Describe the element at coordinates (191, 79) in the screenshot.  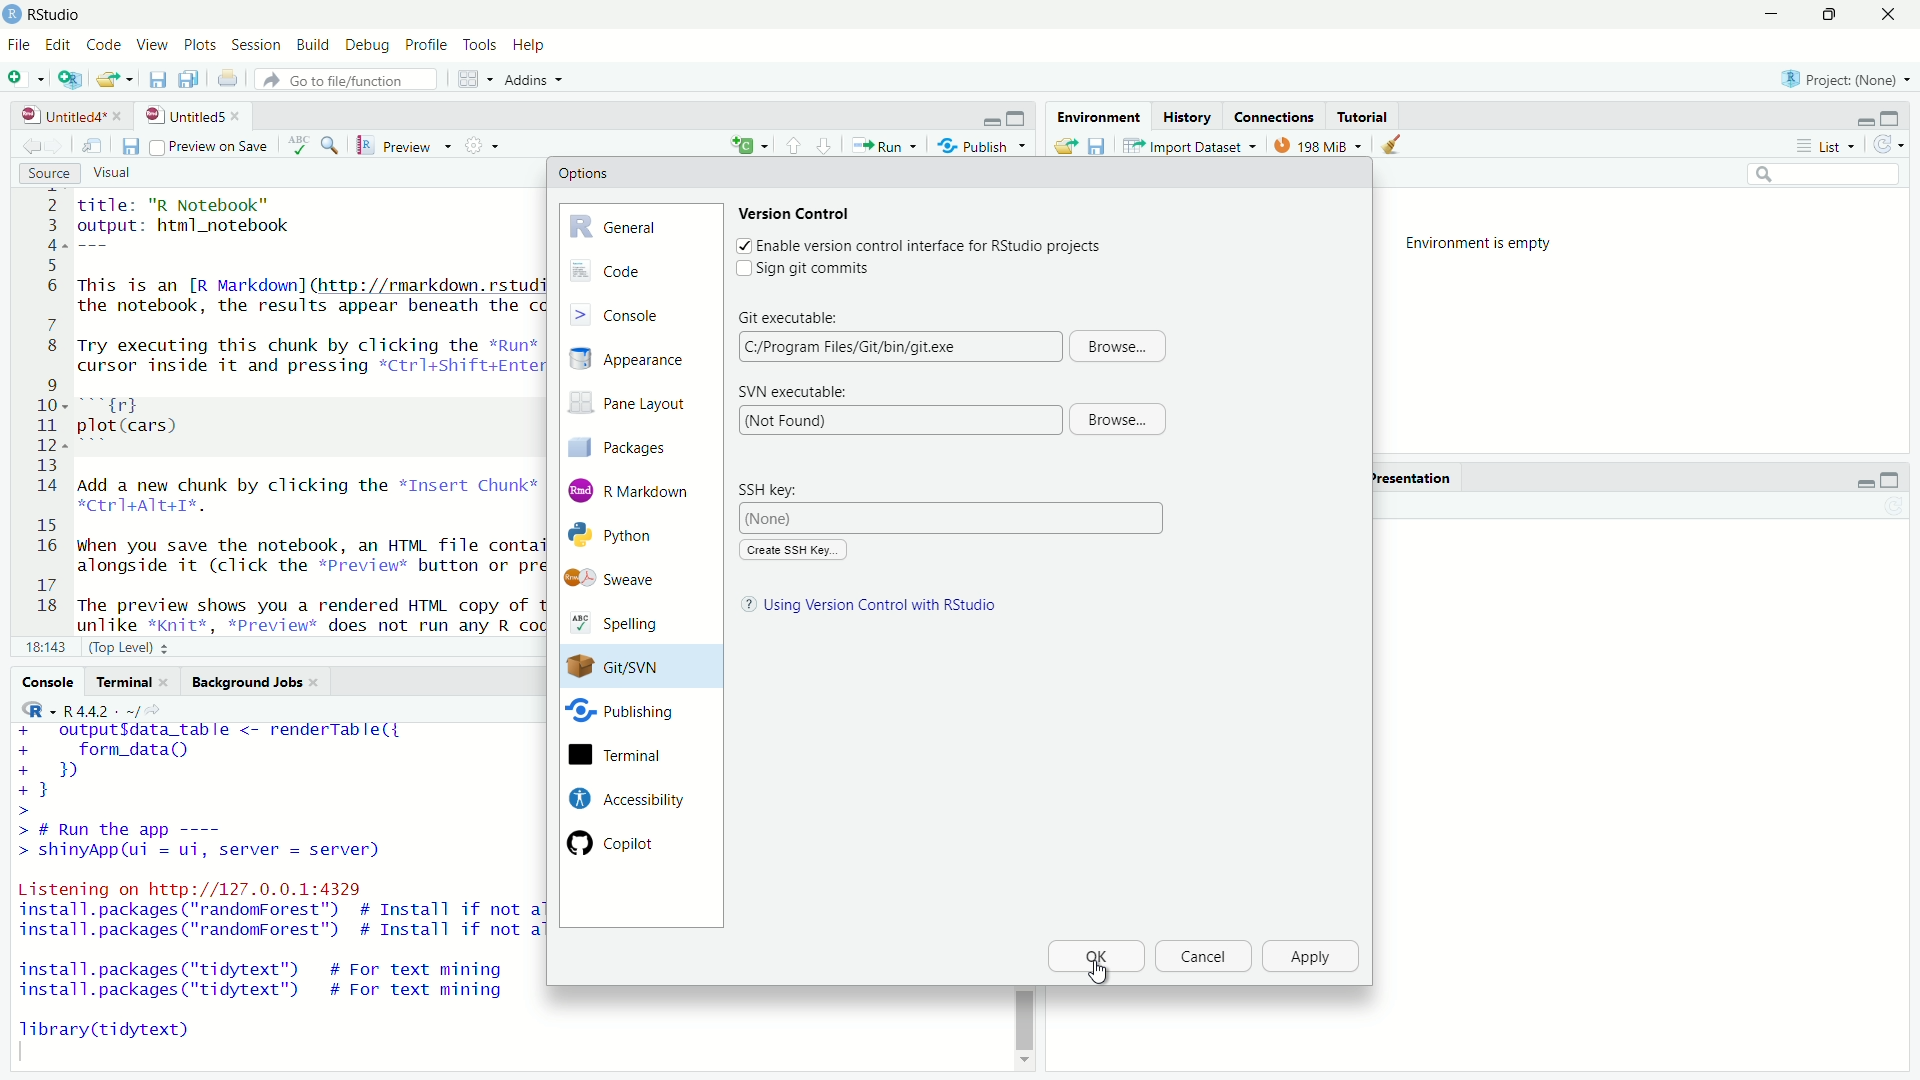
I see `save all open documents` at that location.